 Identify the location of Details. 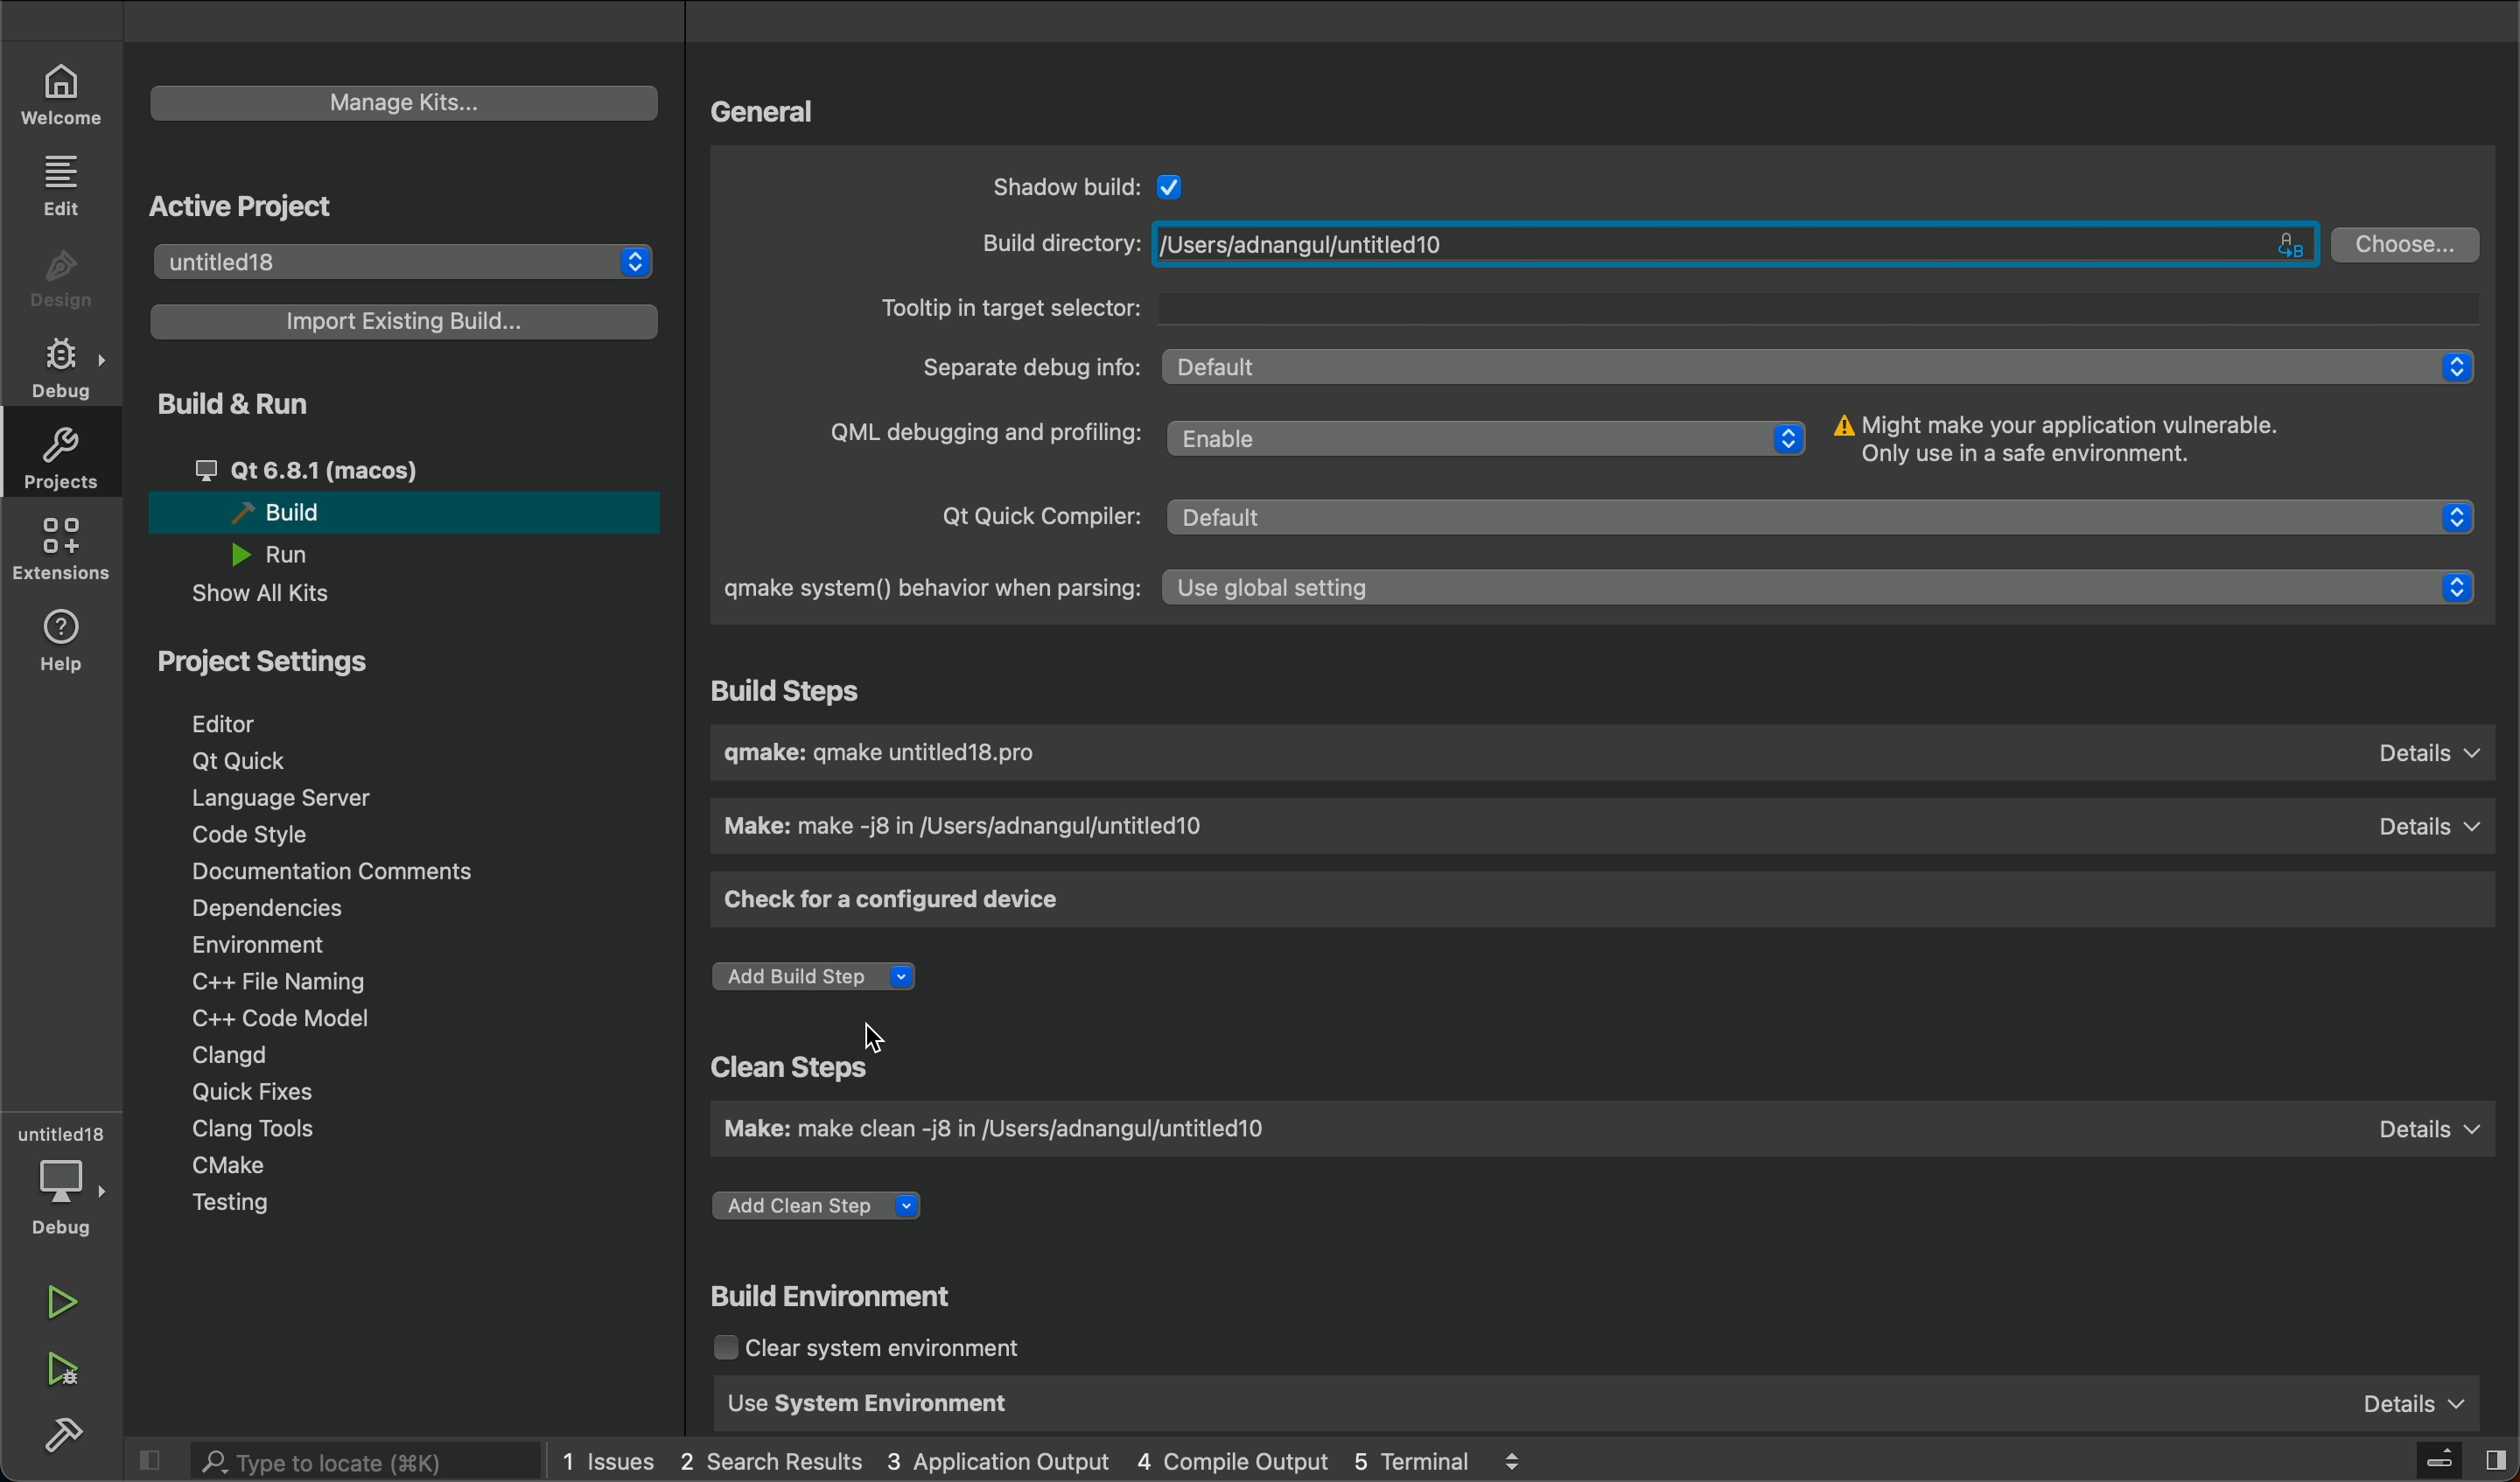
(2419, 1402).